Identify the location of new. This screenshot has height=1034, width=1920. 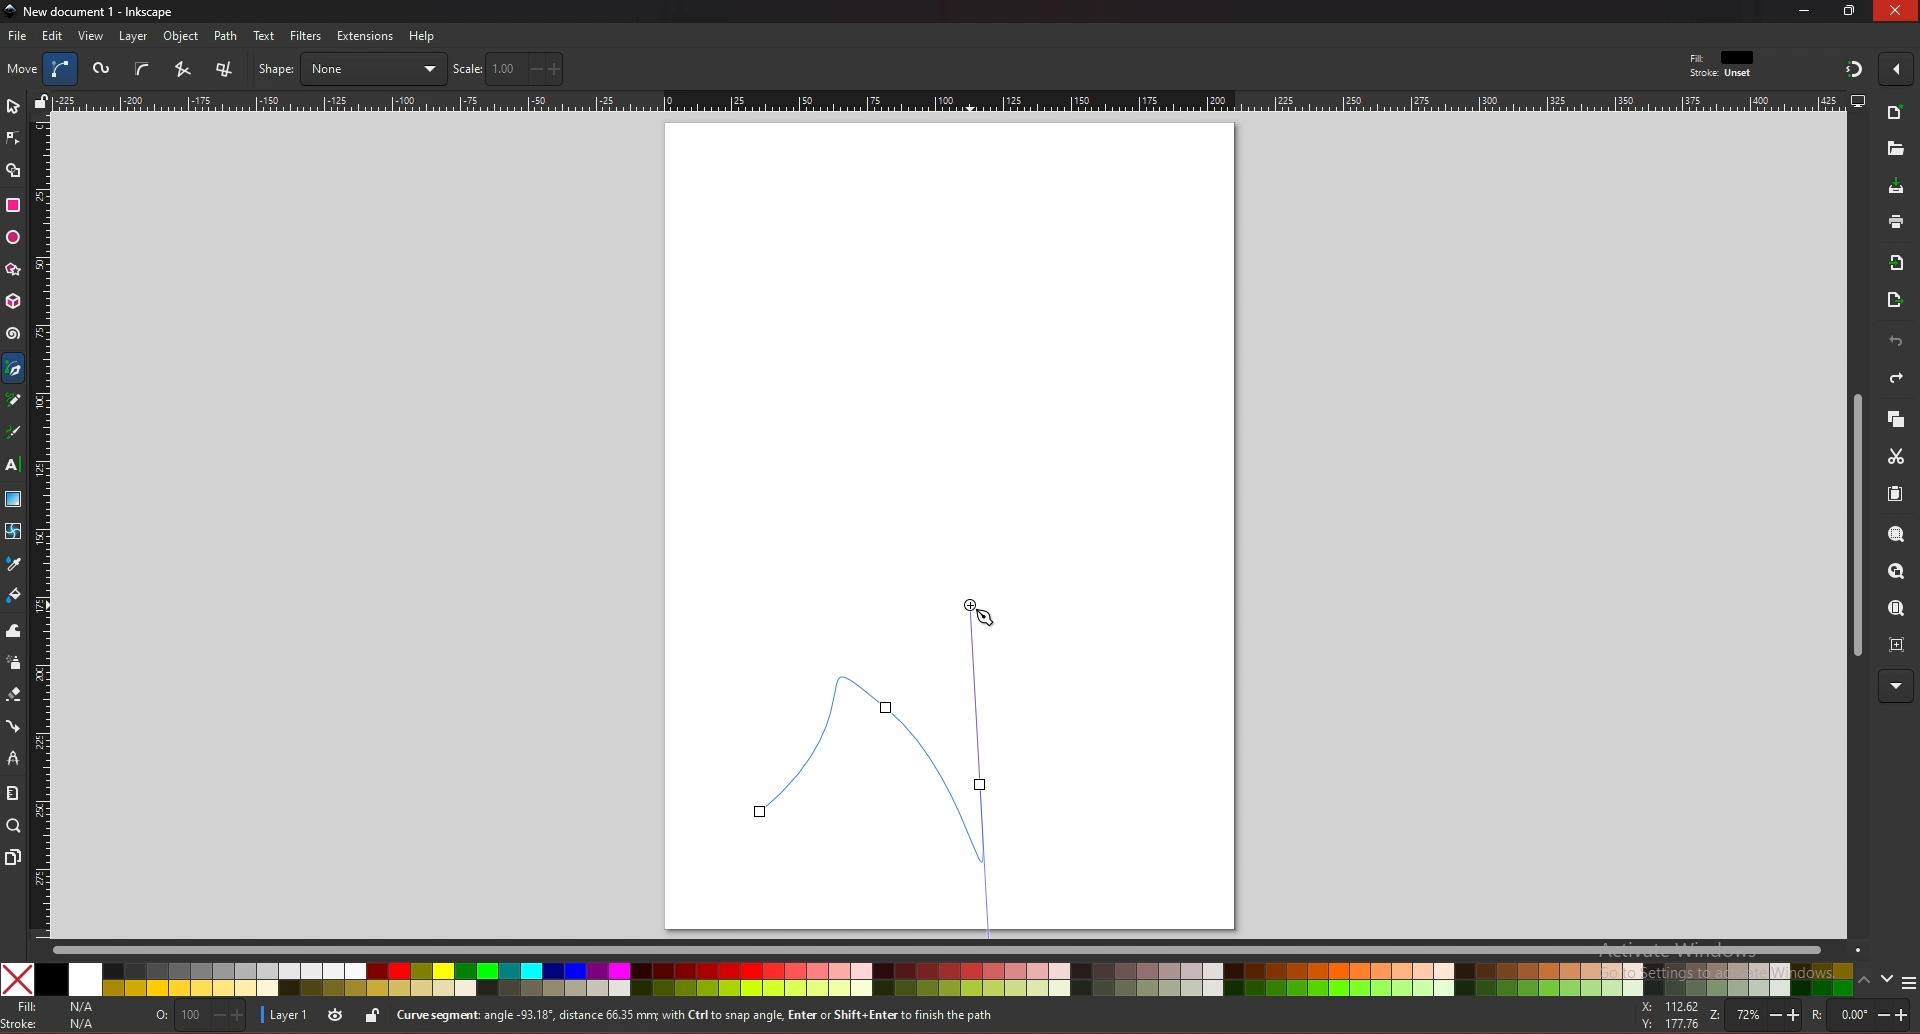
(1896, 115).